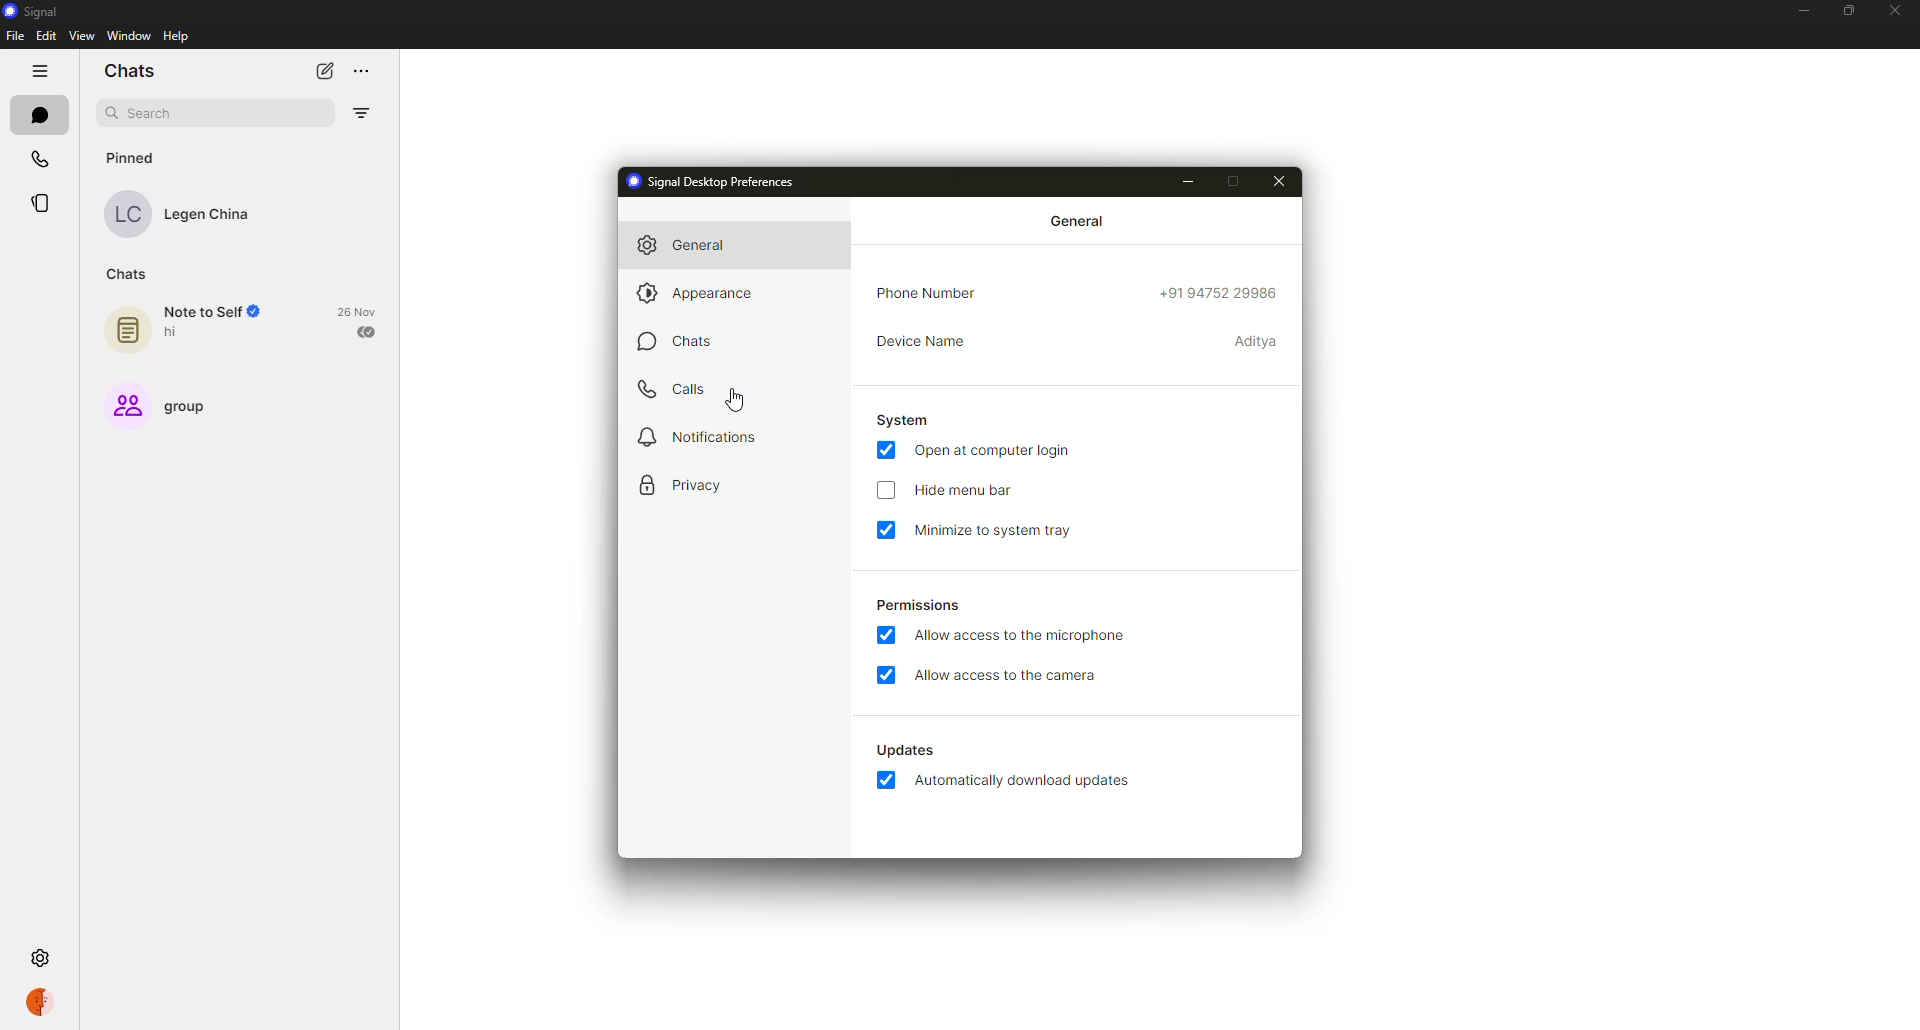 This screenshot has height=1030, width=1920. What do you see at coordinates (31, 10) in the screenshot?
I see `signal` at bounding box center [31, 10].